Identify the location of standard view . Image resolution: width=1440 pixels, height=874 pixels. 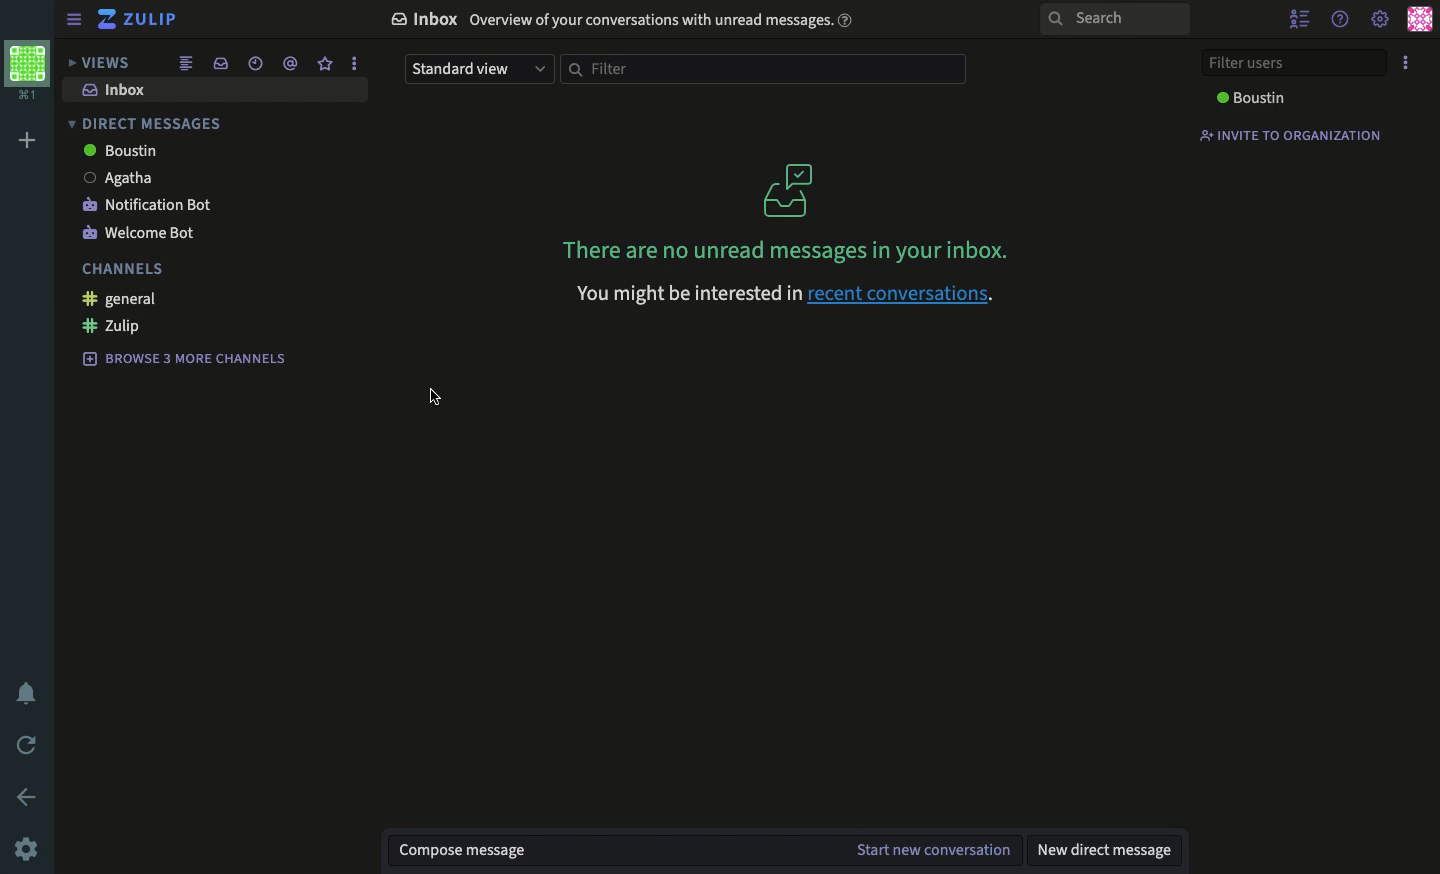
(478, 71).